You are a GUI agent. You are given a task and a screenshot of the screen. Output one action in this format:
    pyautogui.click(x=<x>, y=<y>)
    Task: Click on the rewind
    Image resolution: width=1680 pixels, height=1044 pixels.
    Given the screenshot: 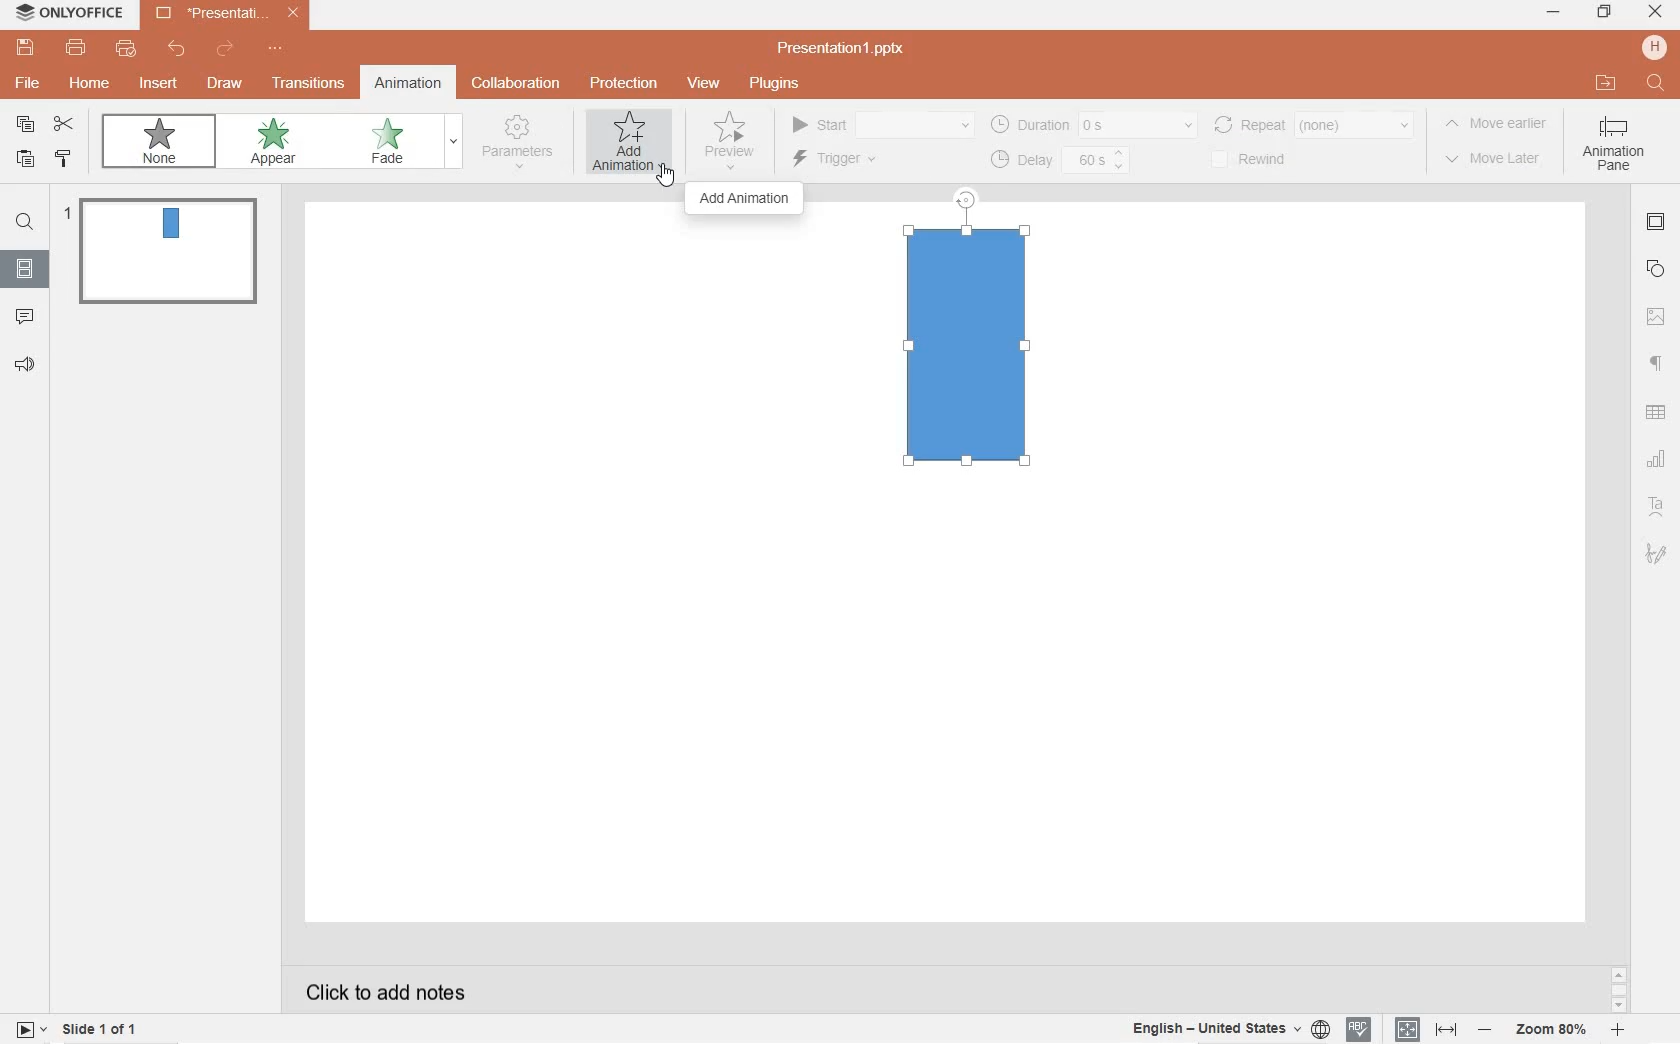 What is the action you would take?
    pyautogui.click(x=1265, y=158)
    